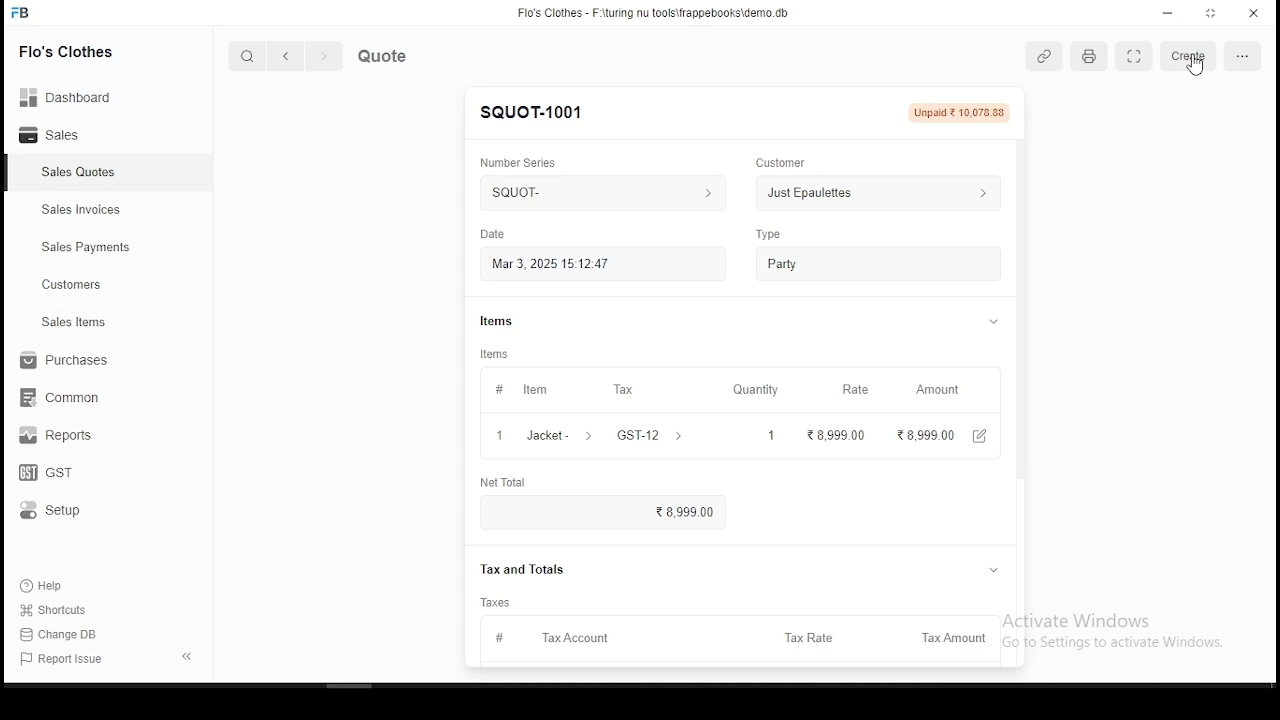  What do you see at coordinates (75, 98) in the screenshot?
I see `Dashboard` at bounding box center [75, 98].